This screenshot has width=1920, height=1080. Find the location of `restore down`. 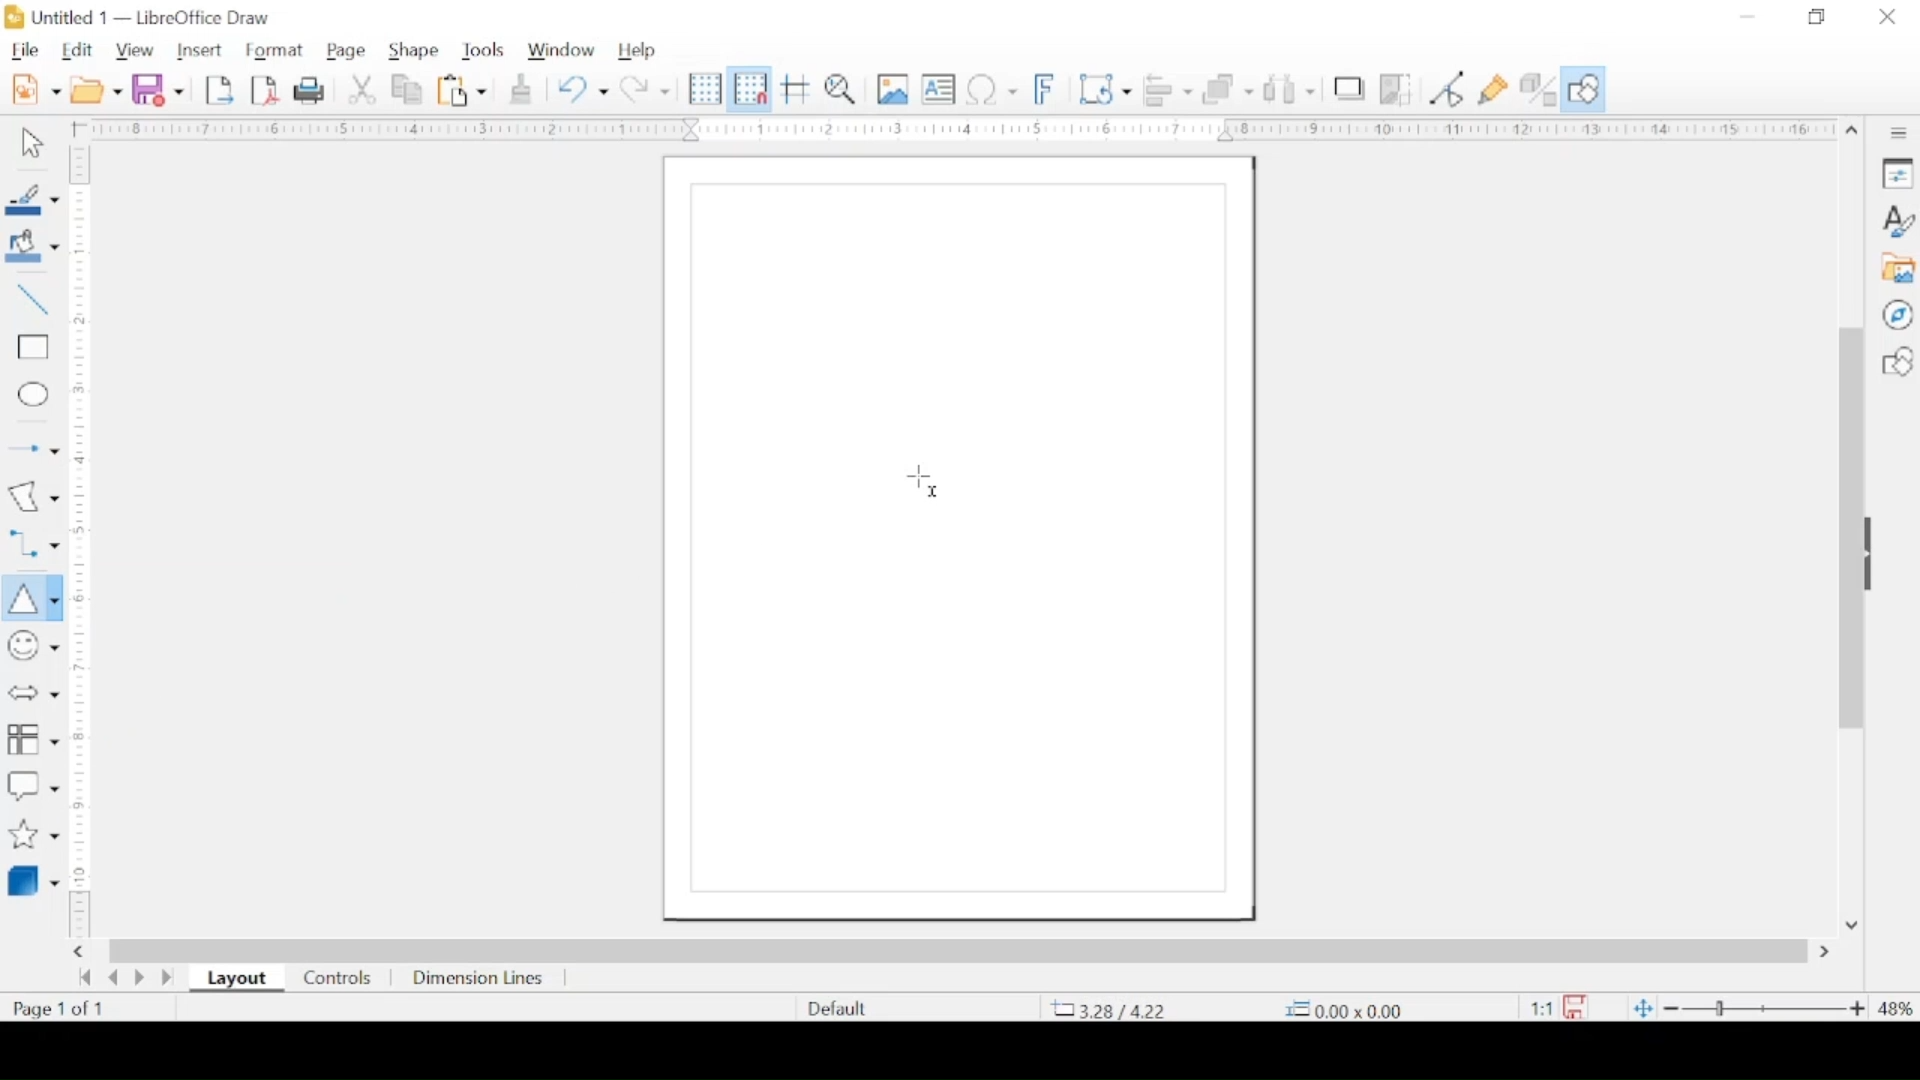

restore down is located at coordinates (1815, 17).